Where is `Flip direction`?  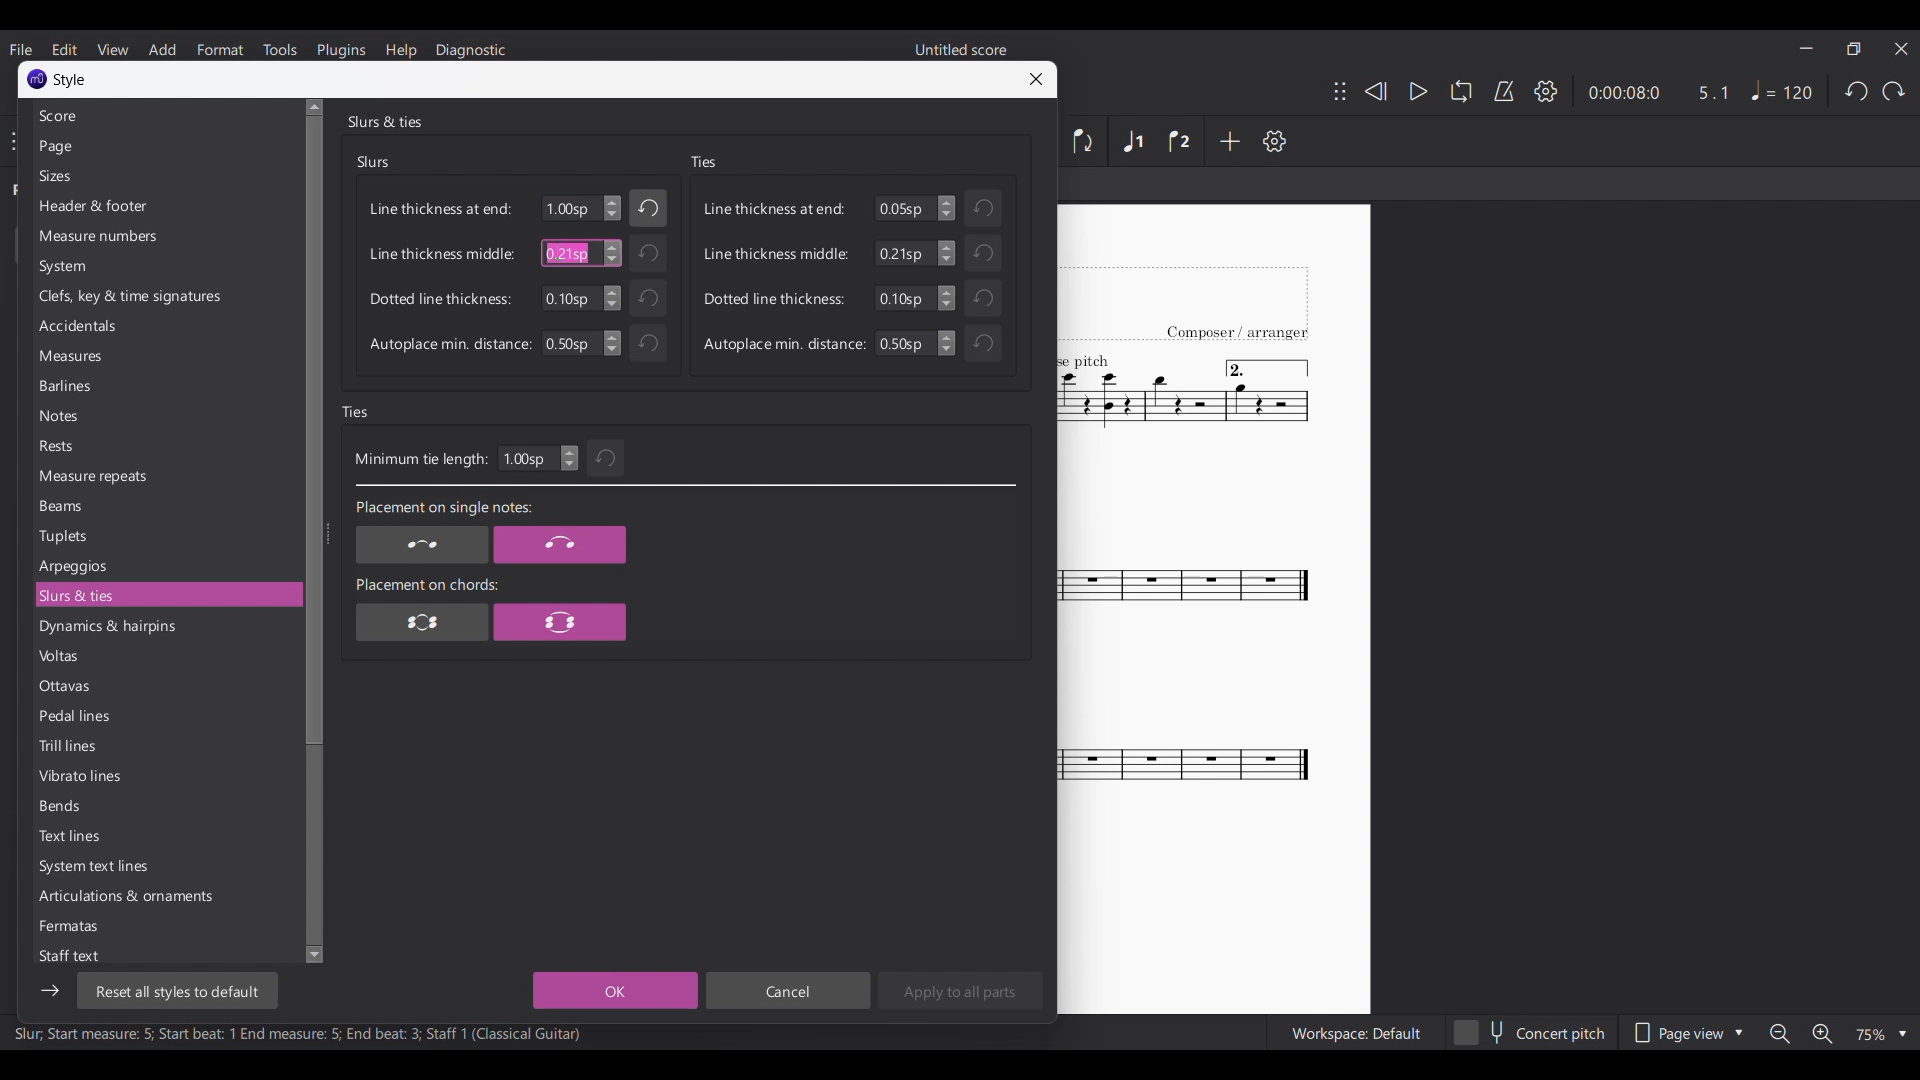
Flip direction is located at coordinates (1084, 141).